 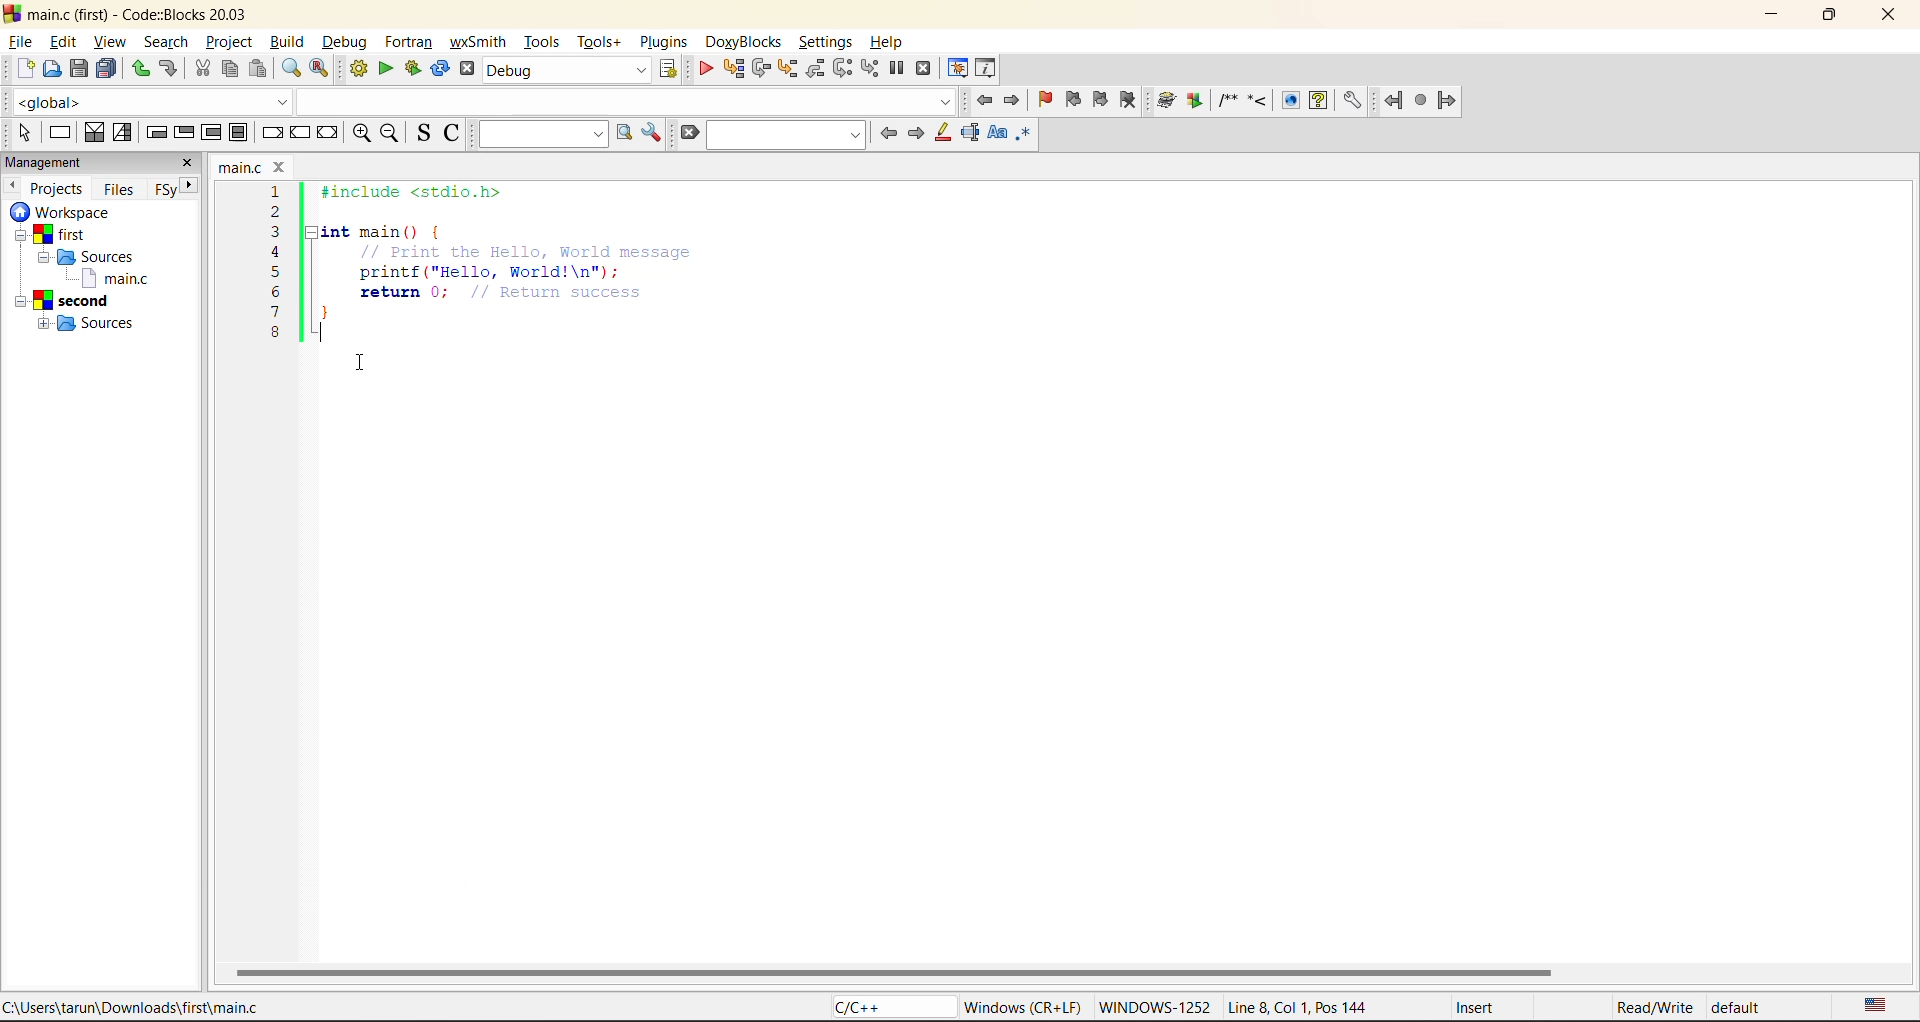 I want to click on jump forward, so click(x=1449, y=101).